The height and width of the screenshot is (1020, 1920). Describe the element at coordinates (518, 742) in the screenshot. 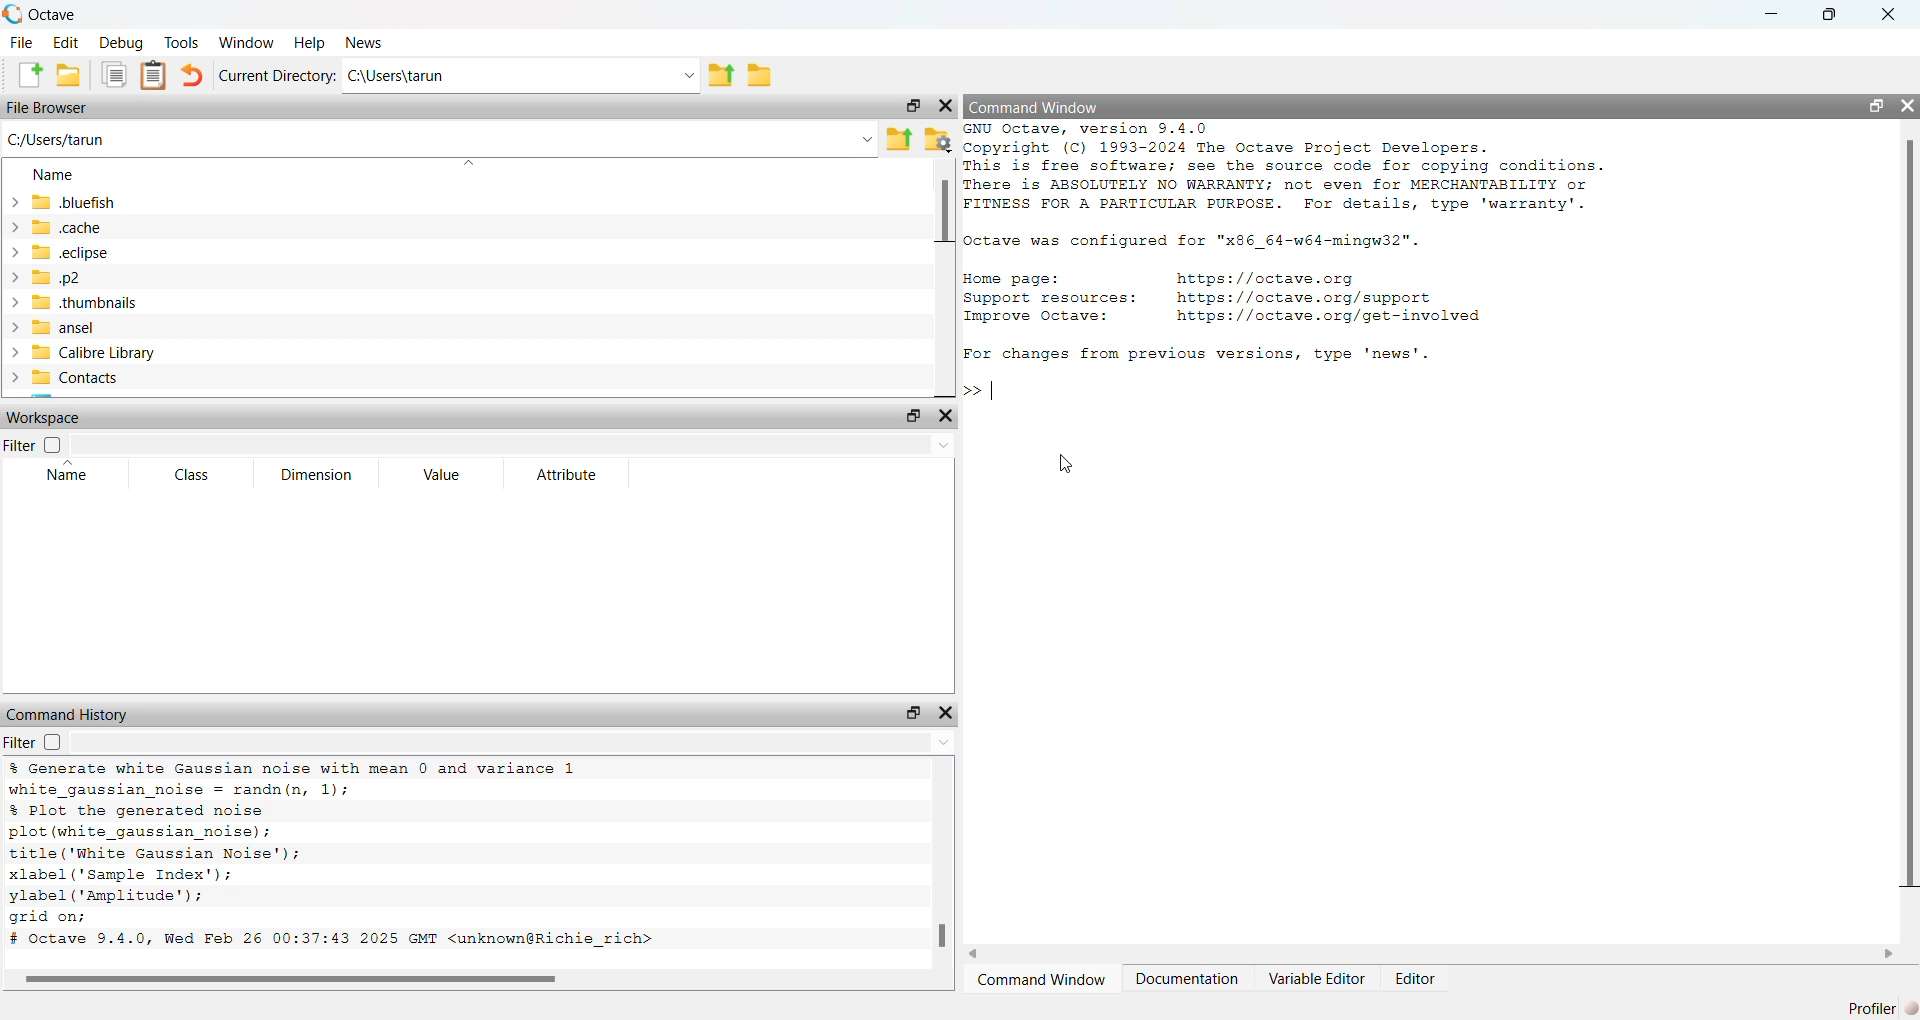

I see `dropdown` at that location.